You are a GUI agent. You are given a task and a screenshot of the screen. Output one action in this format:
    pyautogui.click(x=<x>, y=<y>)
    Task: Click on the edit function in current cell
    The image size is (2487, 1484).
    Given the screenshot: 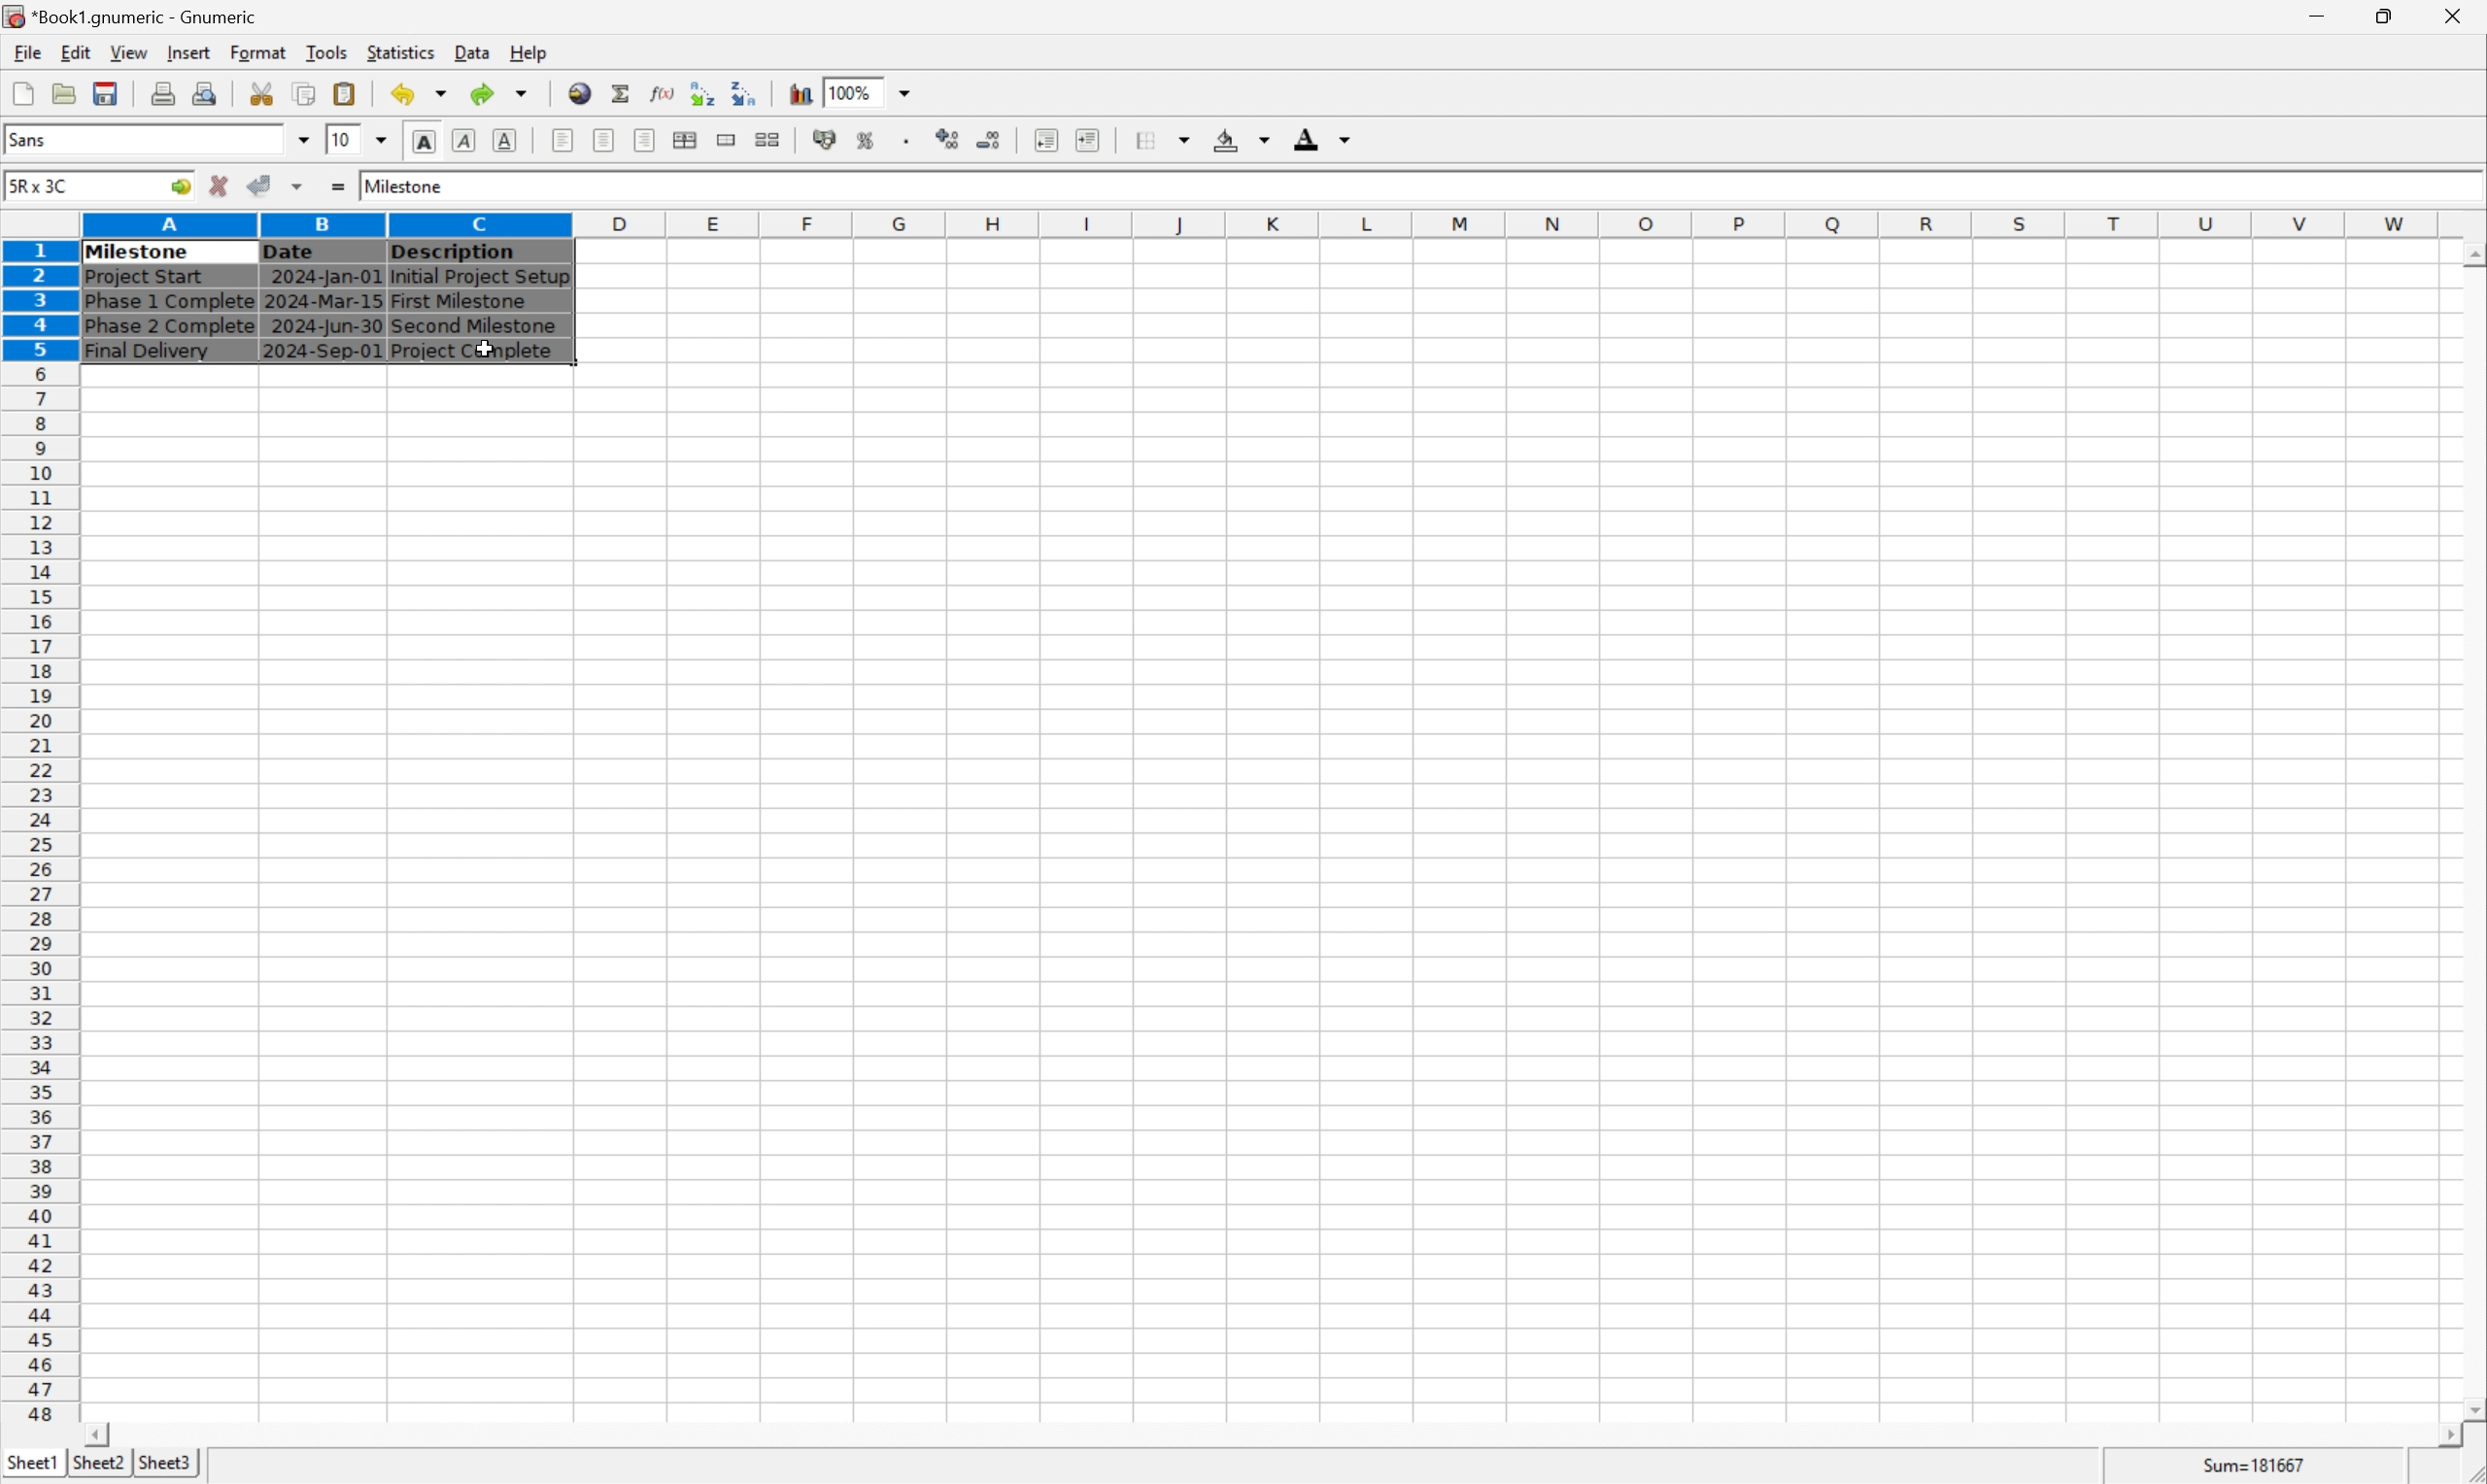 What is the action you would take?
    pyautogui.click(x=661, y=92)
    